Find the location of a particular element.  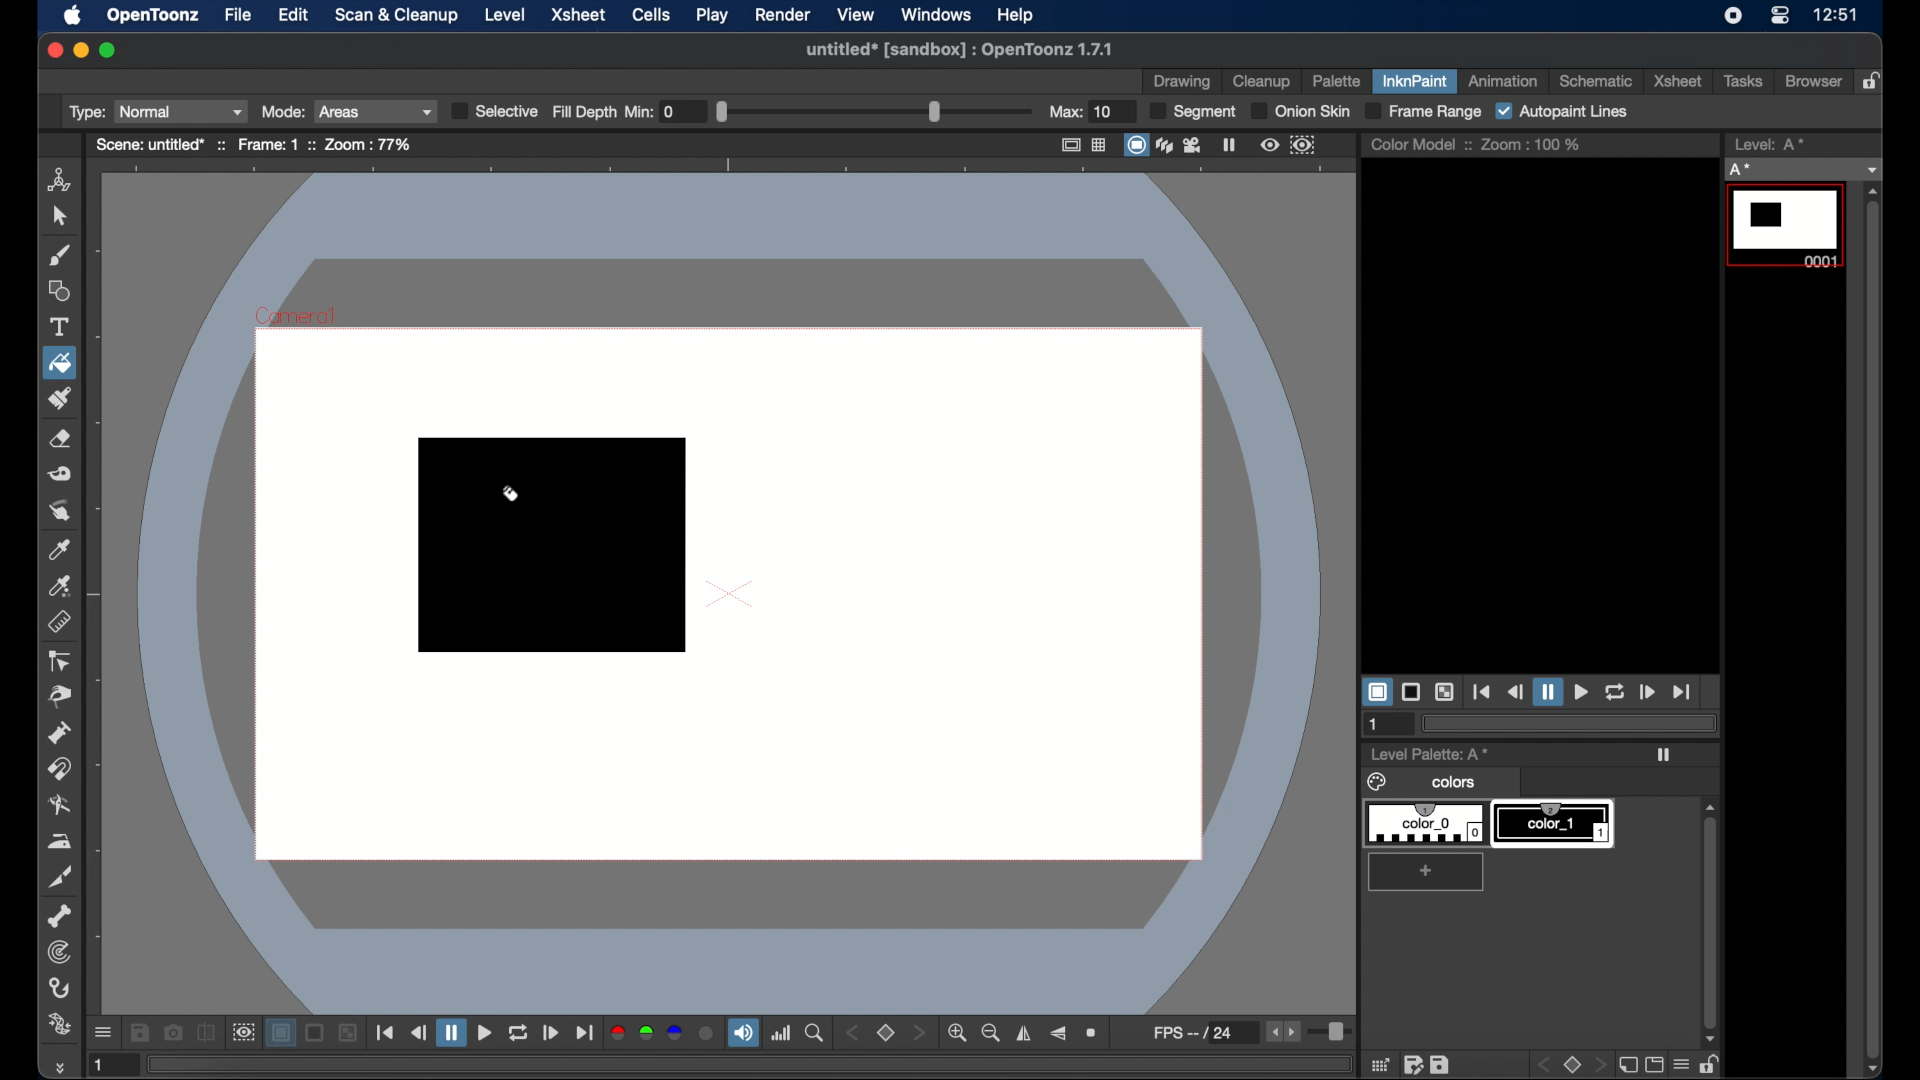

untitled* [sandbox] : OpenToonz 1.7.1 is located at coordinates (956, 48).